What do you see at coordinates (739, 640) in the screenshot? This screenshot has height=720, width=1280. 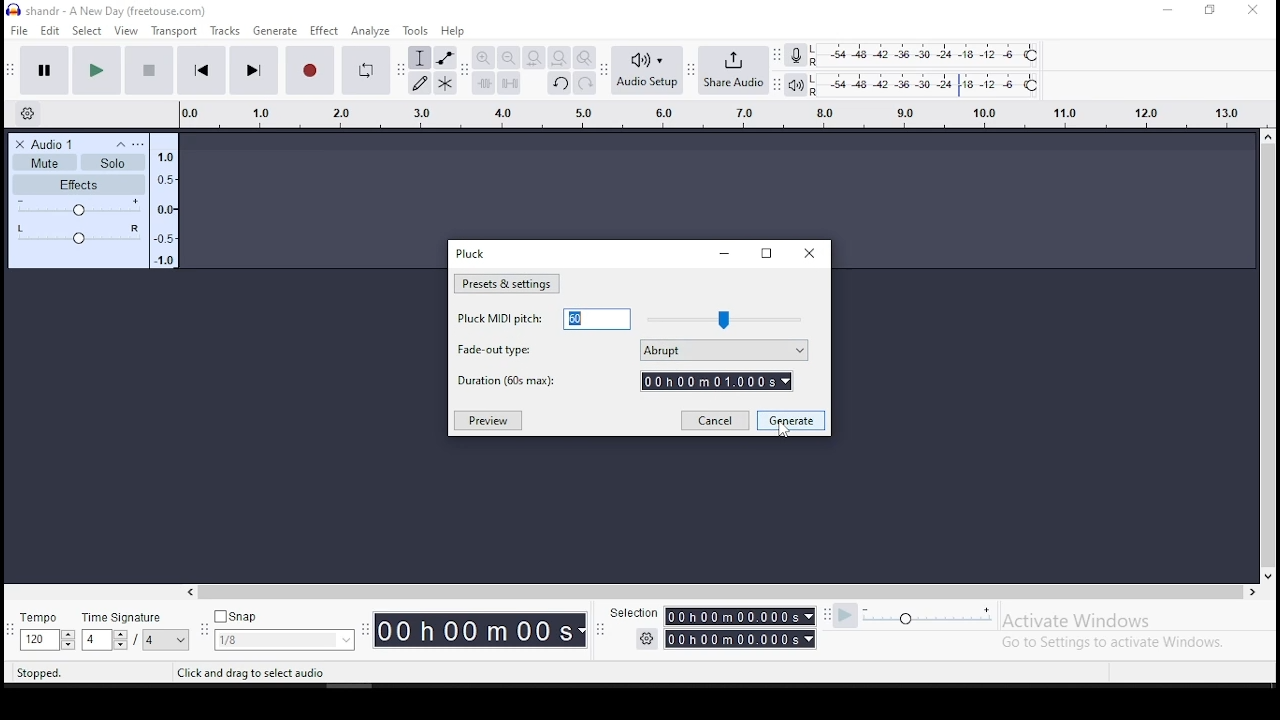 I see `00h00m00s` at bounding box center [739, 640].